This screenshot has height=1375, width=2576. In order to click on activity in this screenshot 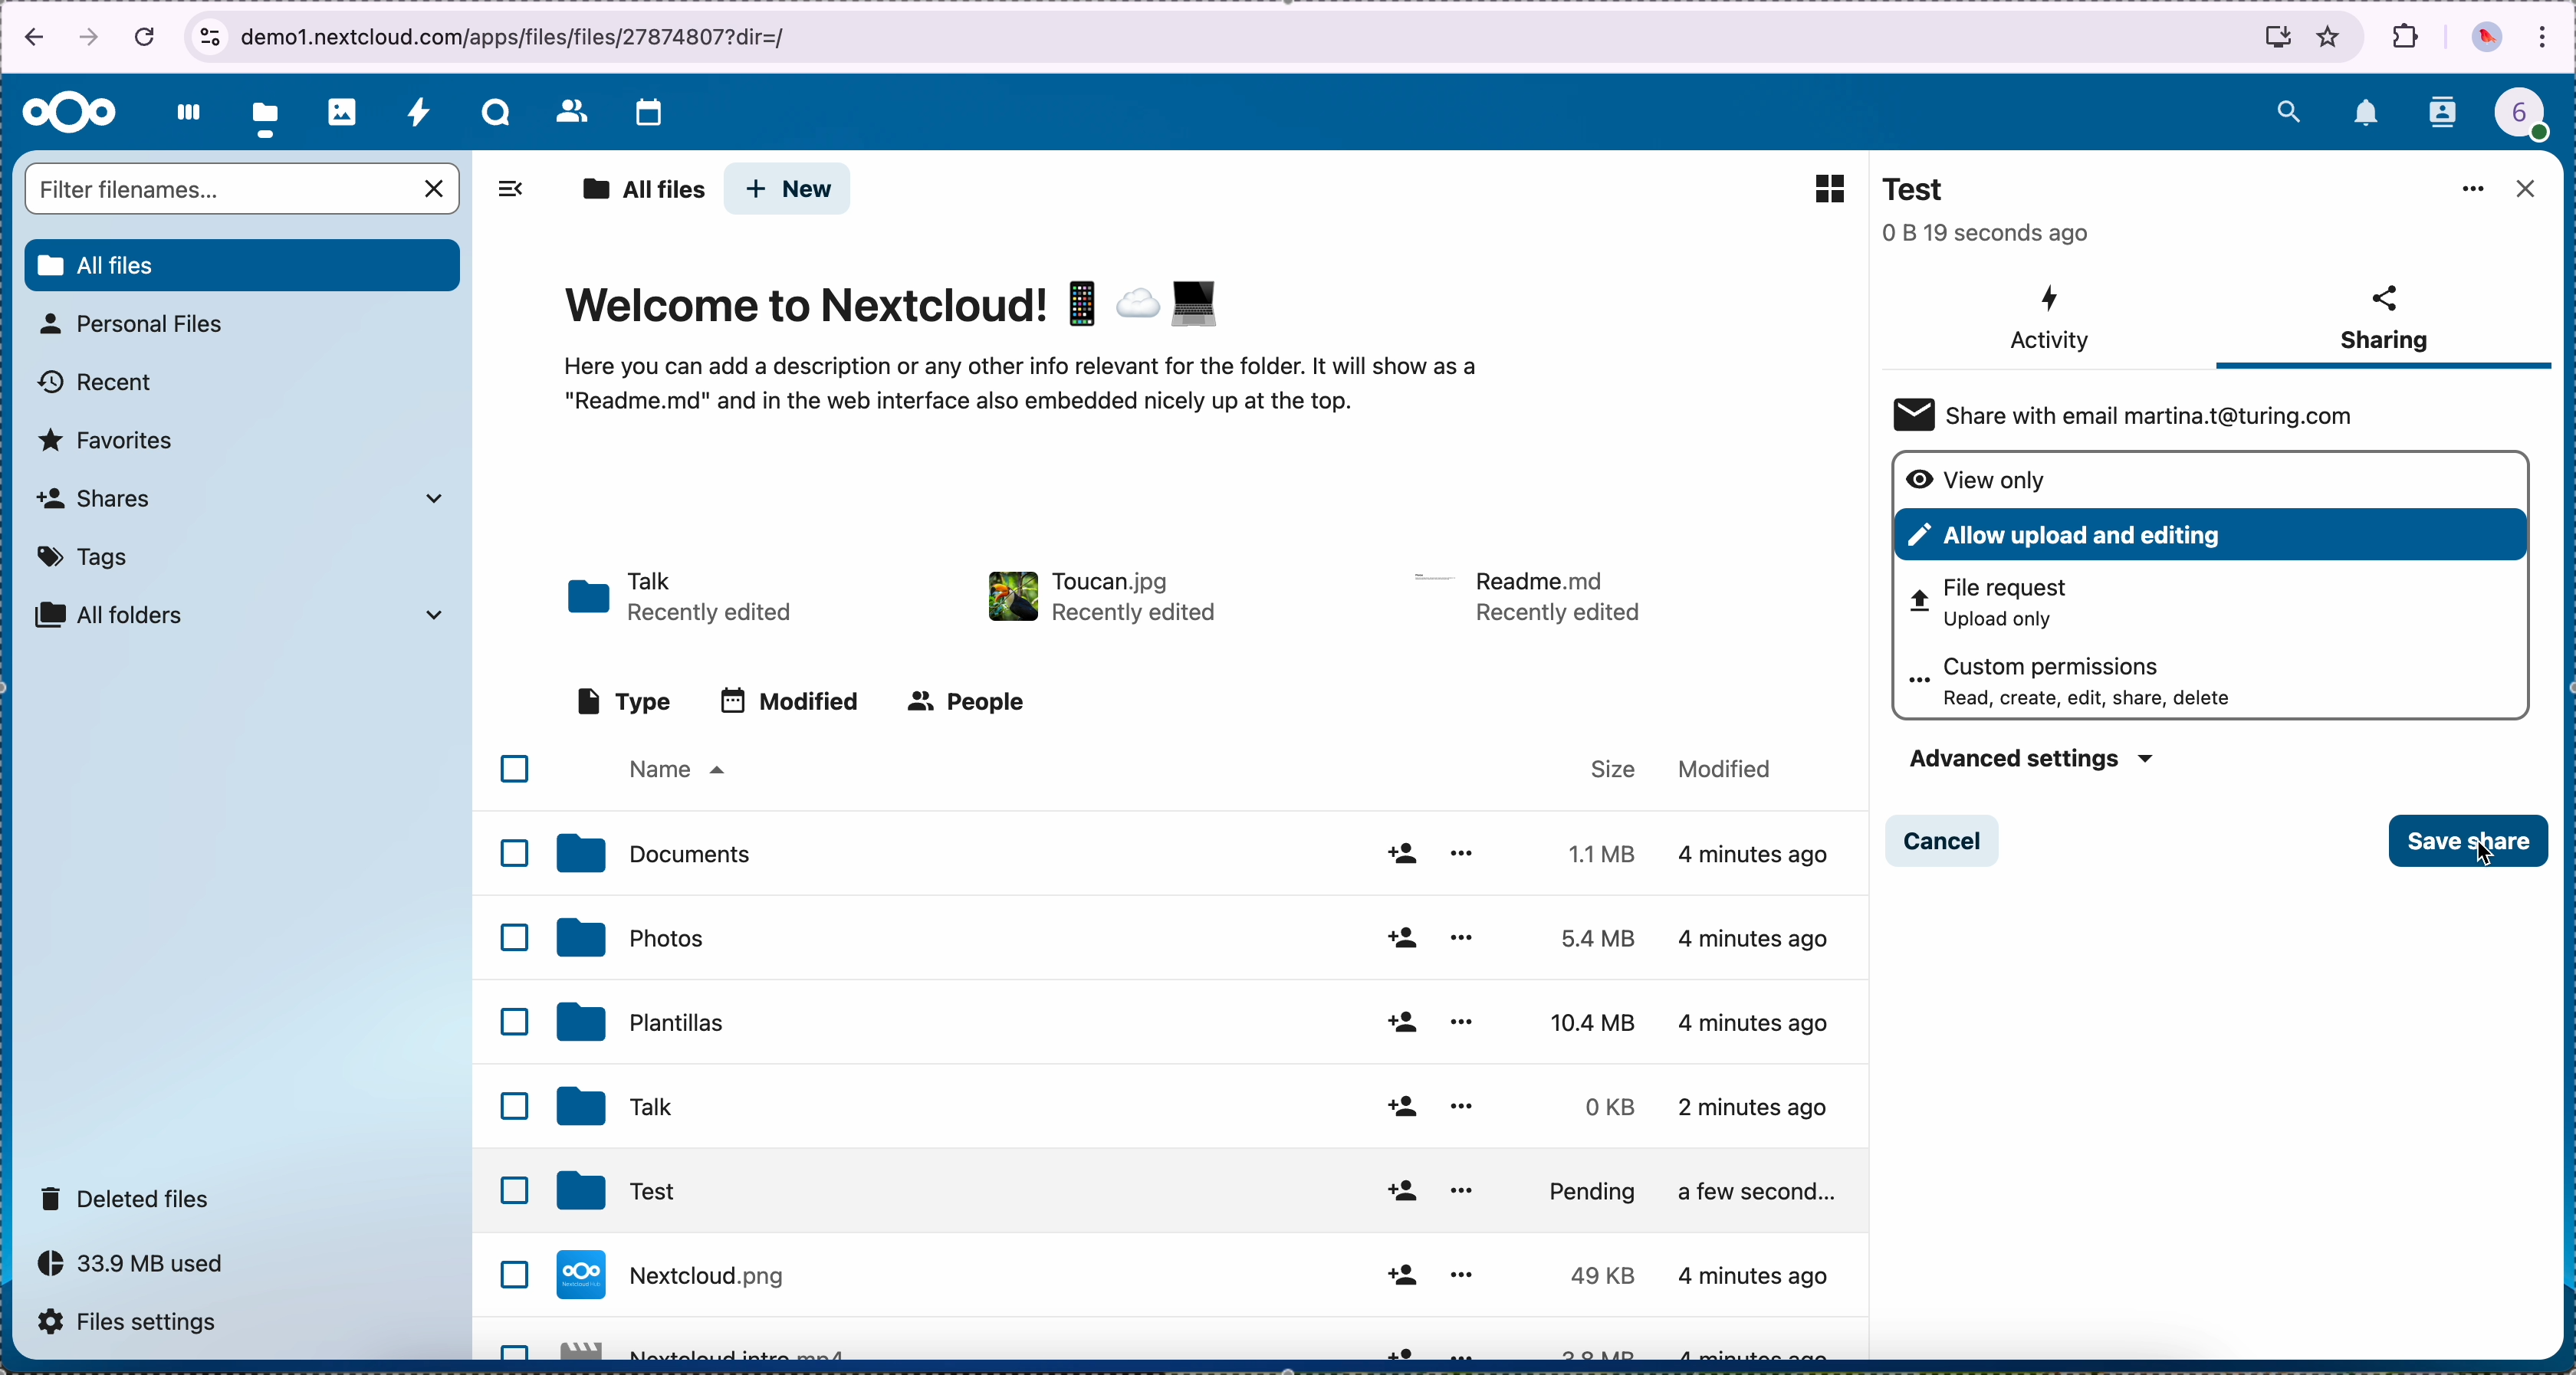, I will do `click(418, 111)`.